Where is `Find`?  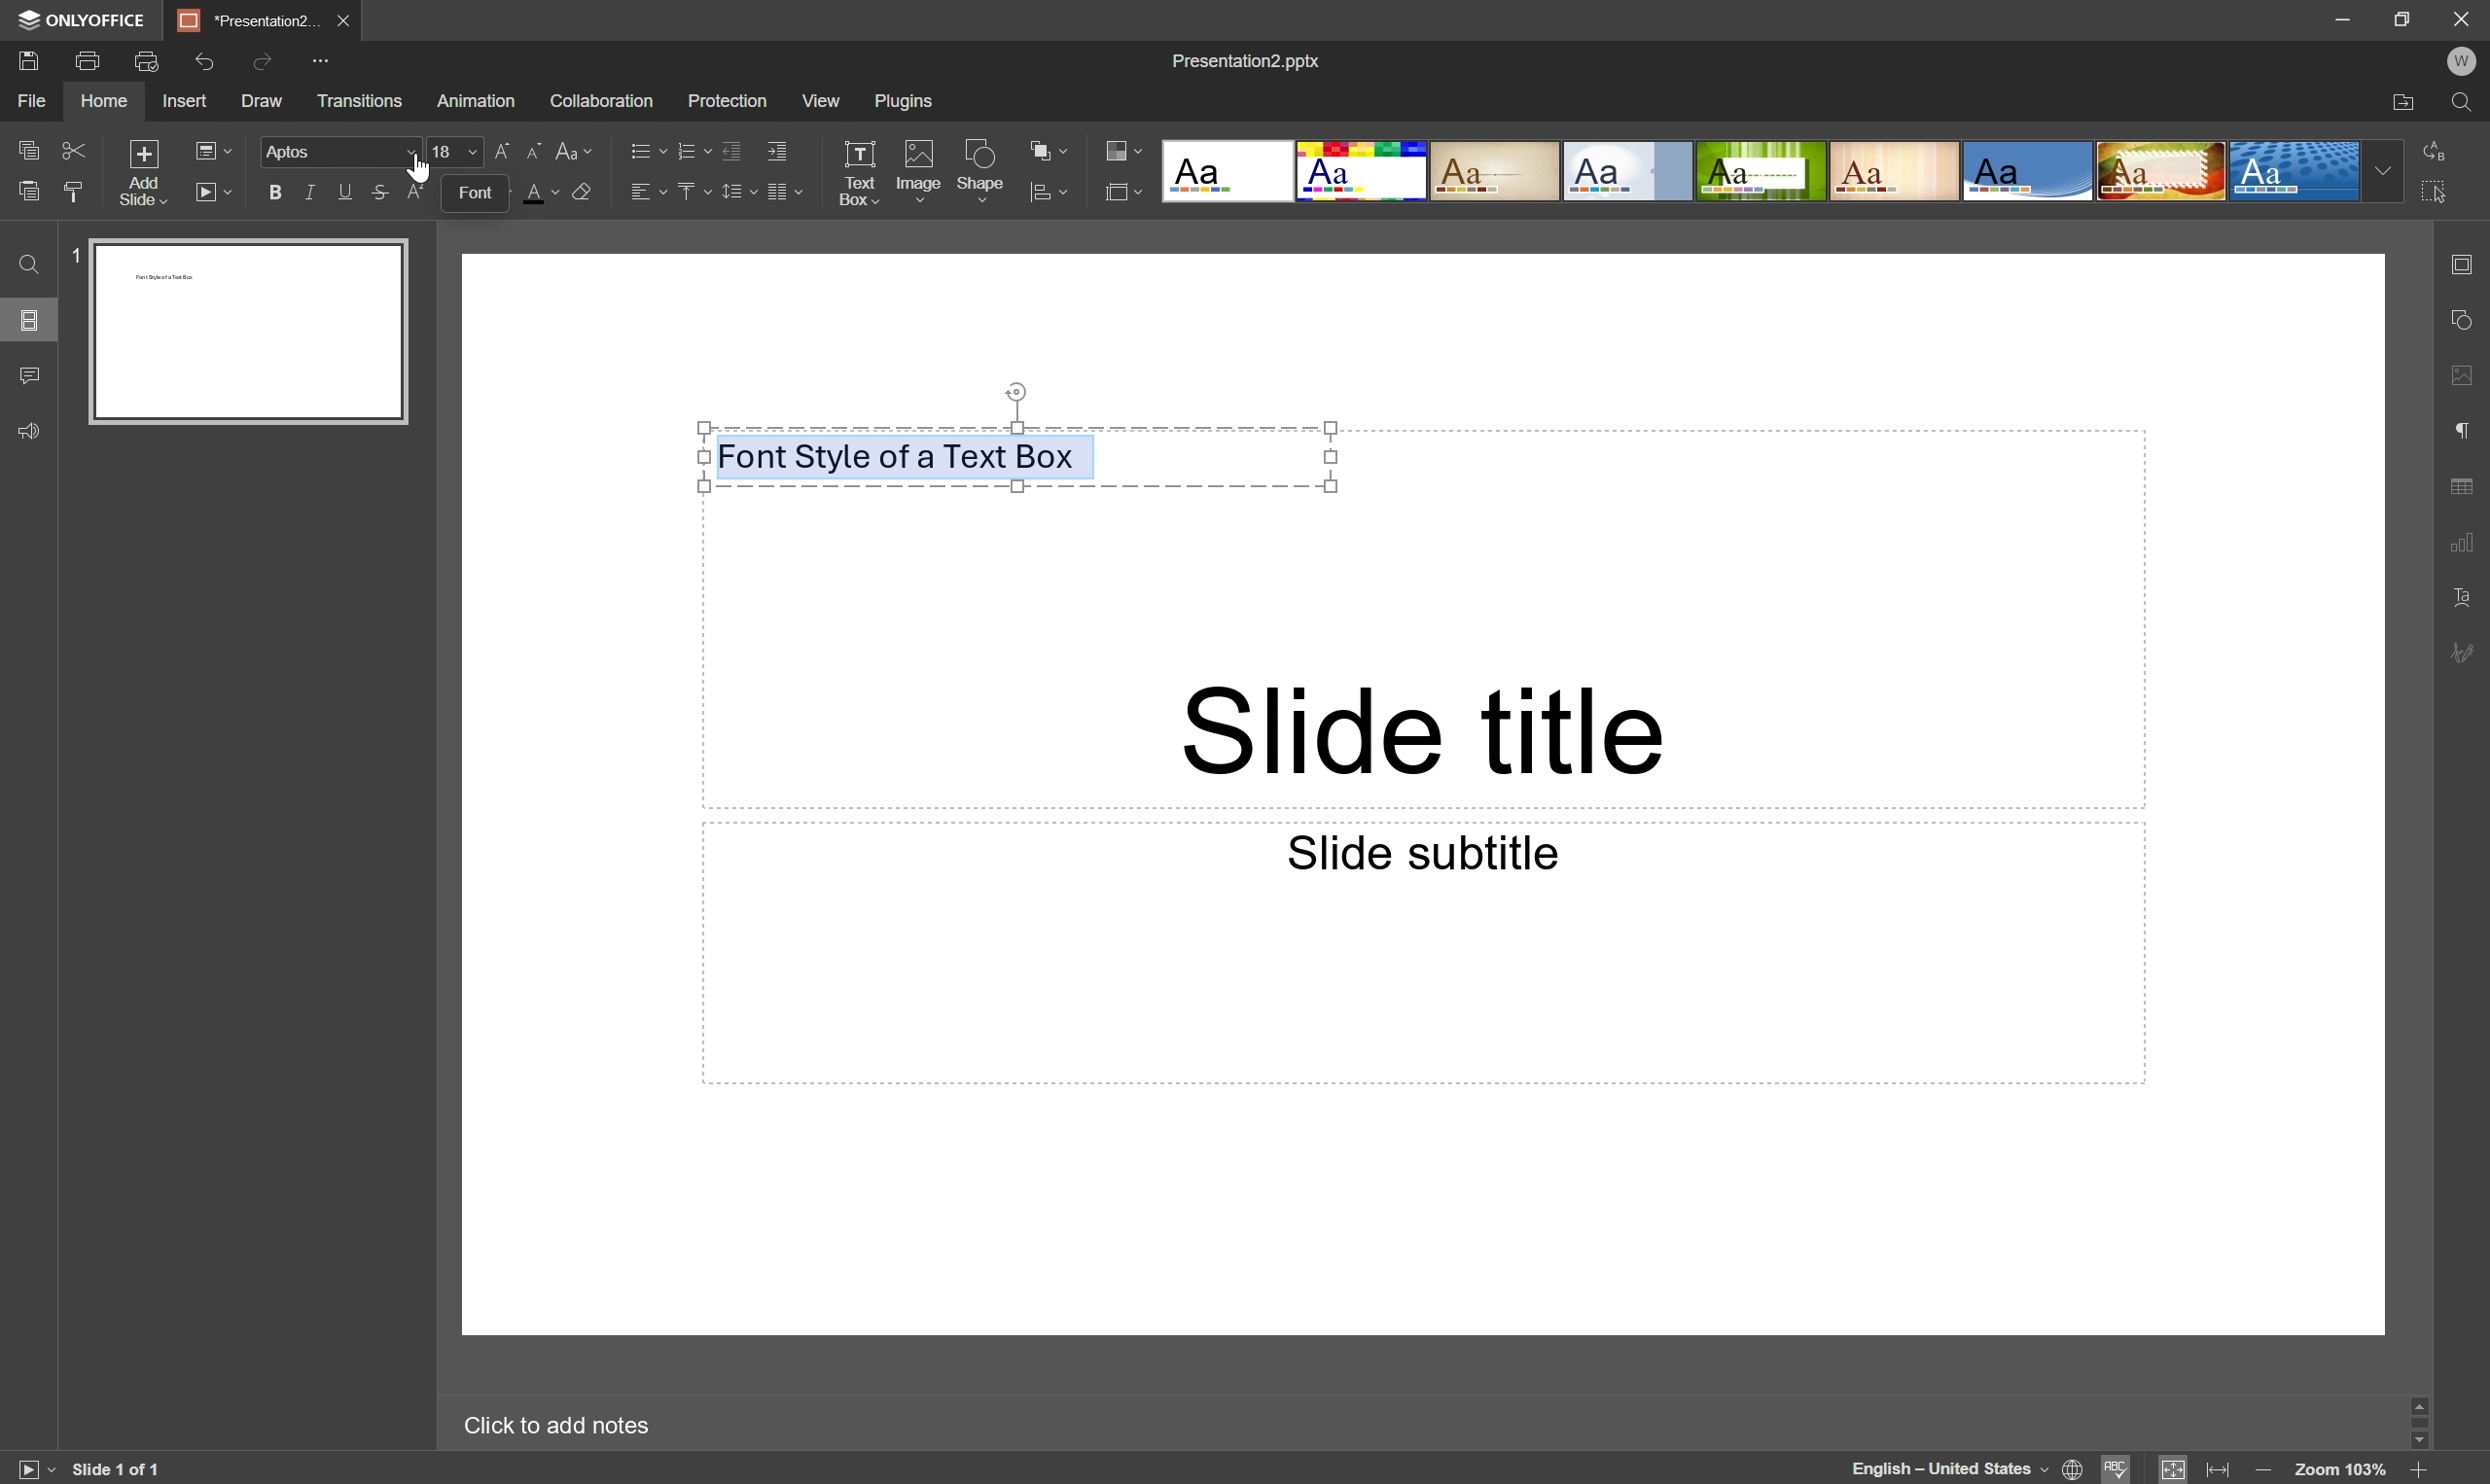
Find is located at coordinates (2465, 101).